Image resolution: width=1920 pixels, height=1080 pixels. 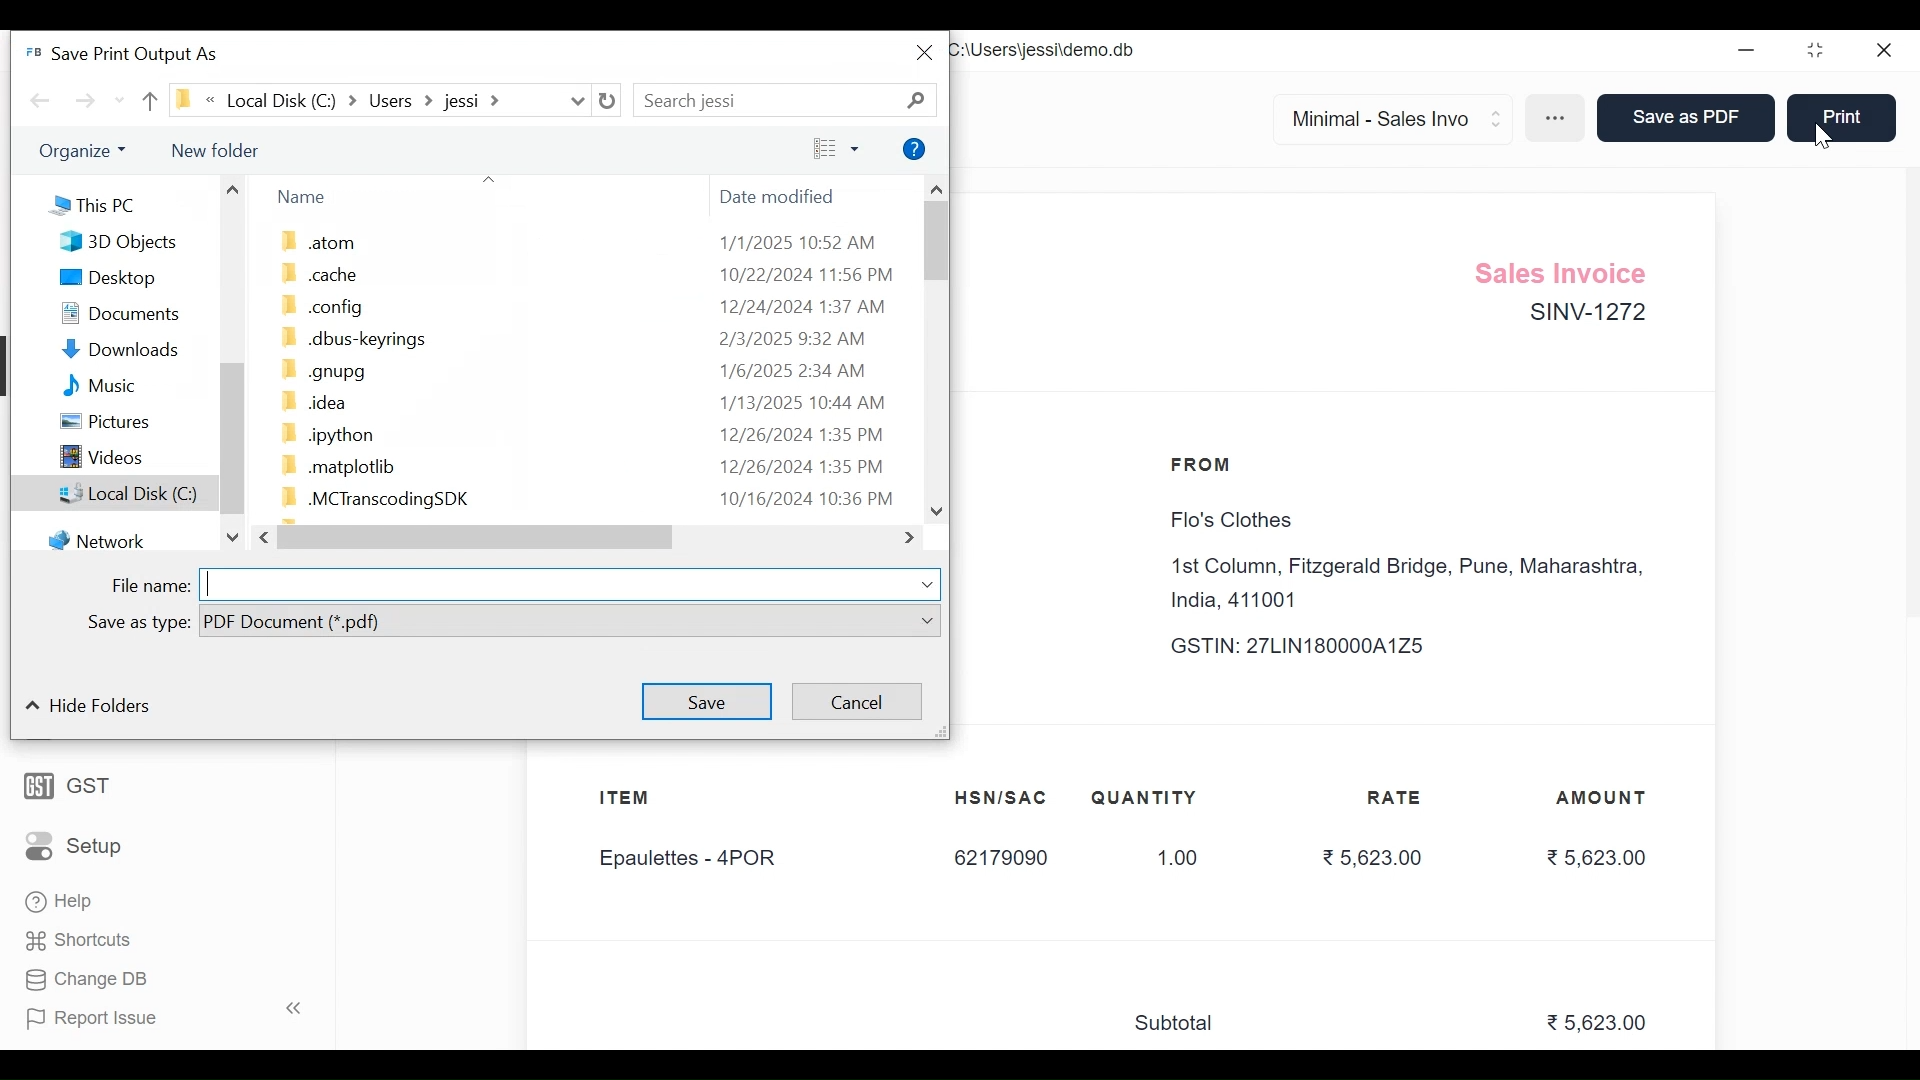 I want to click on .gnupg, so click(x=319, y=370).